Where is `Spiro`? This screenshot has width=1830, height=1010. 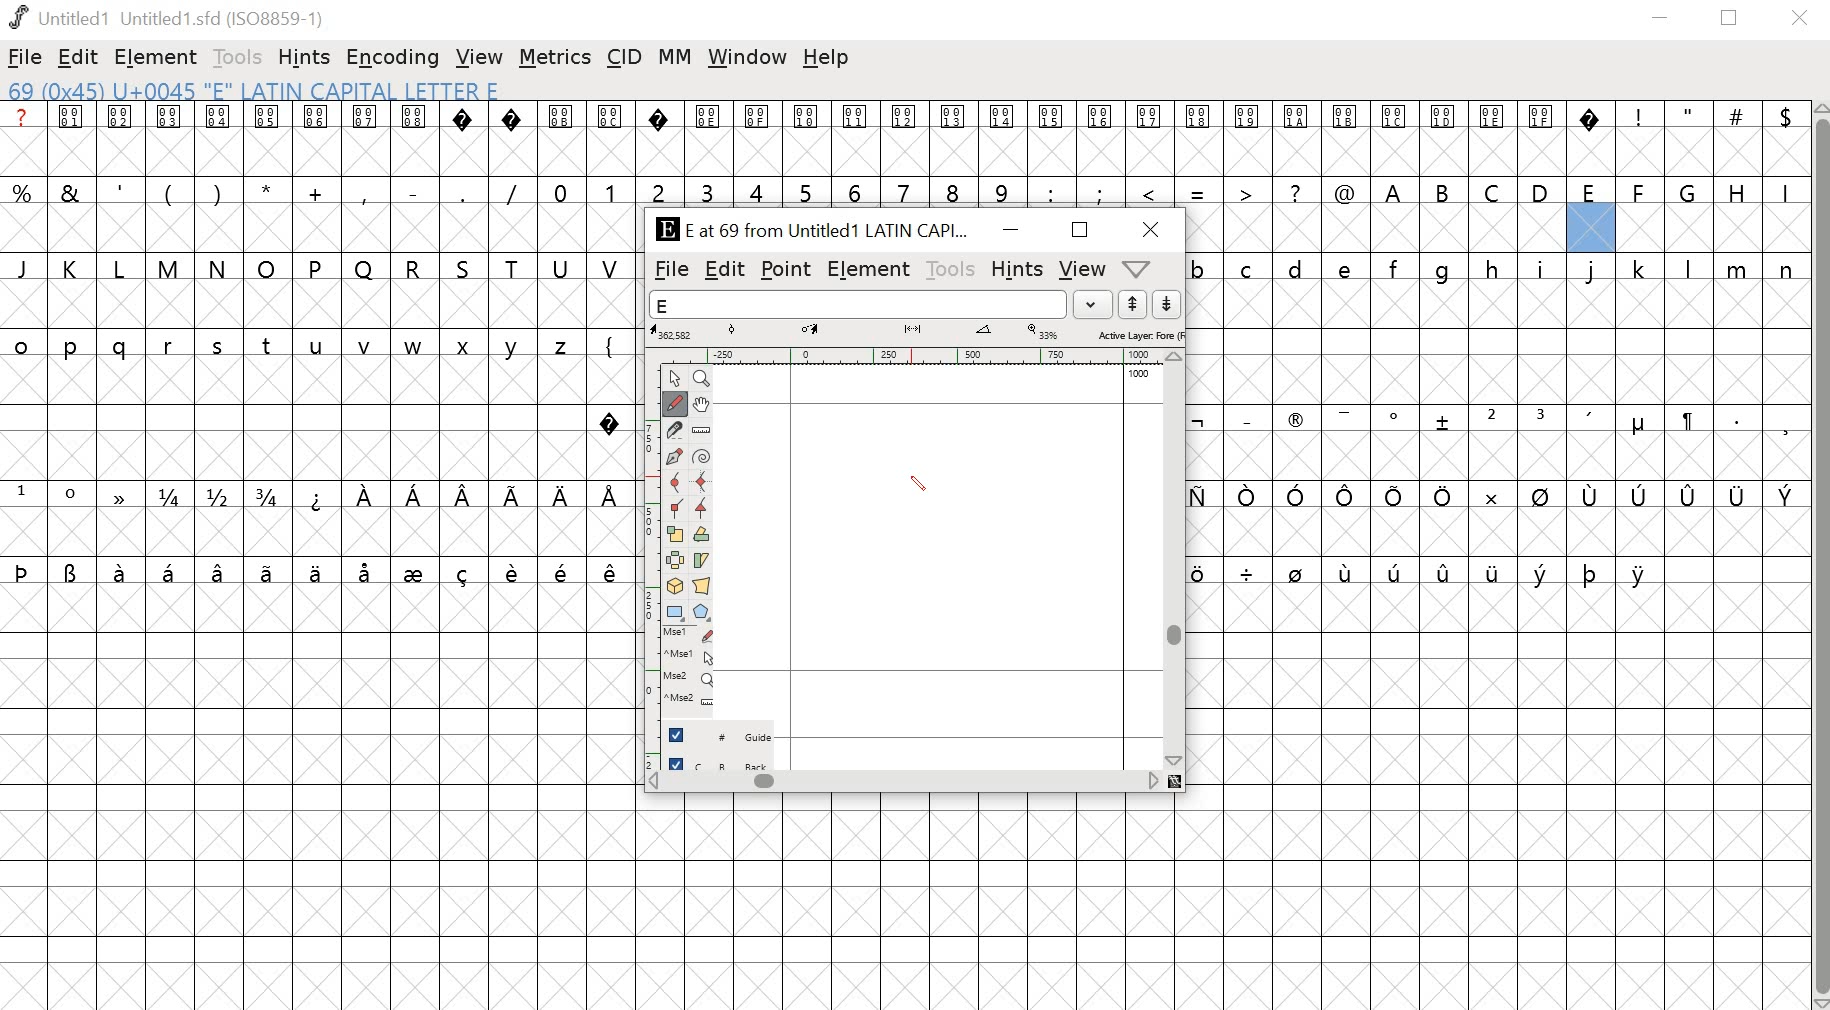
Spiro is located at coordinates (702, 455).